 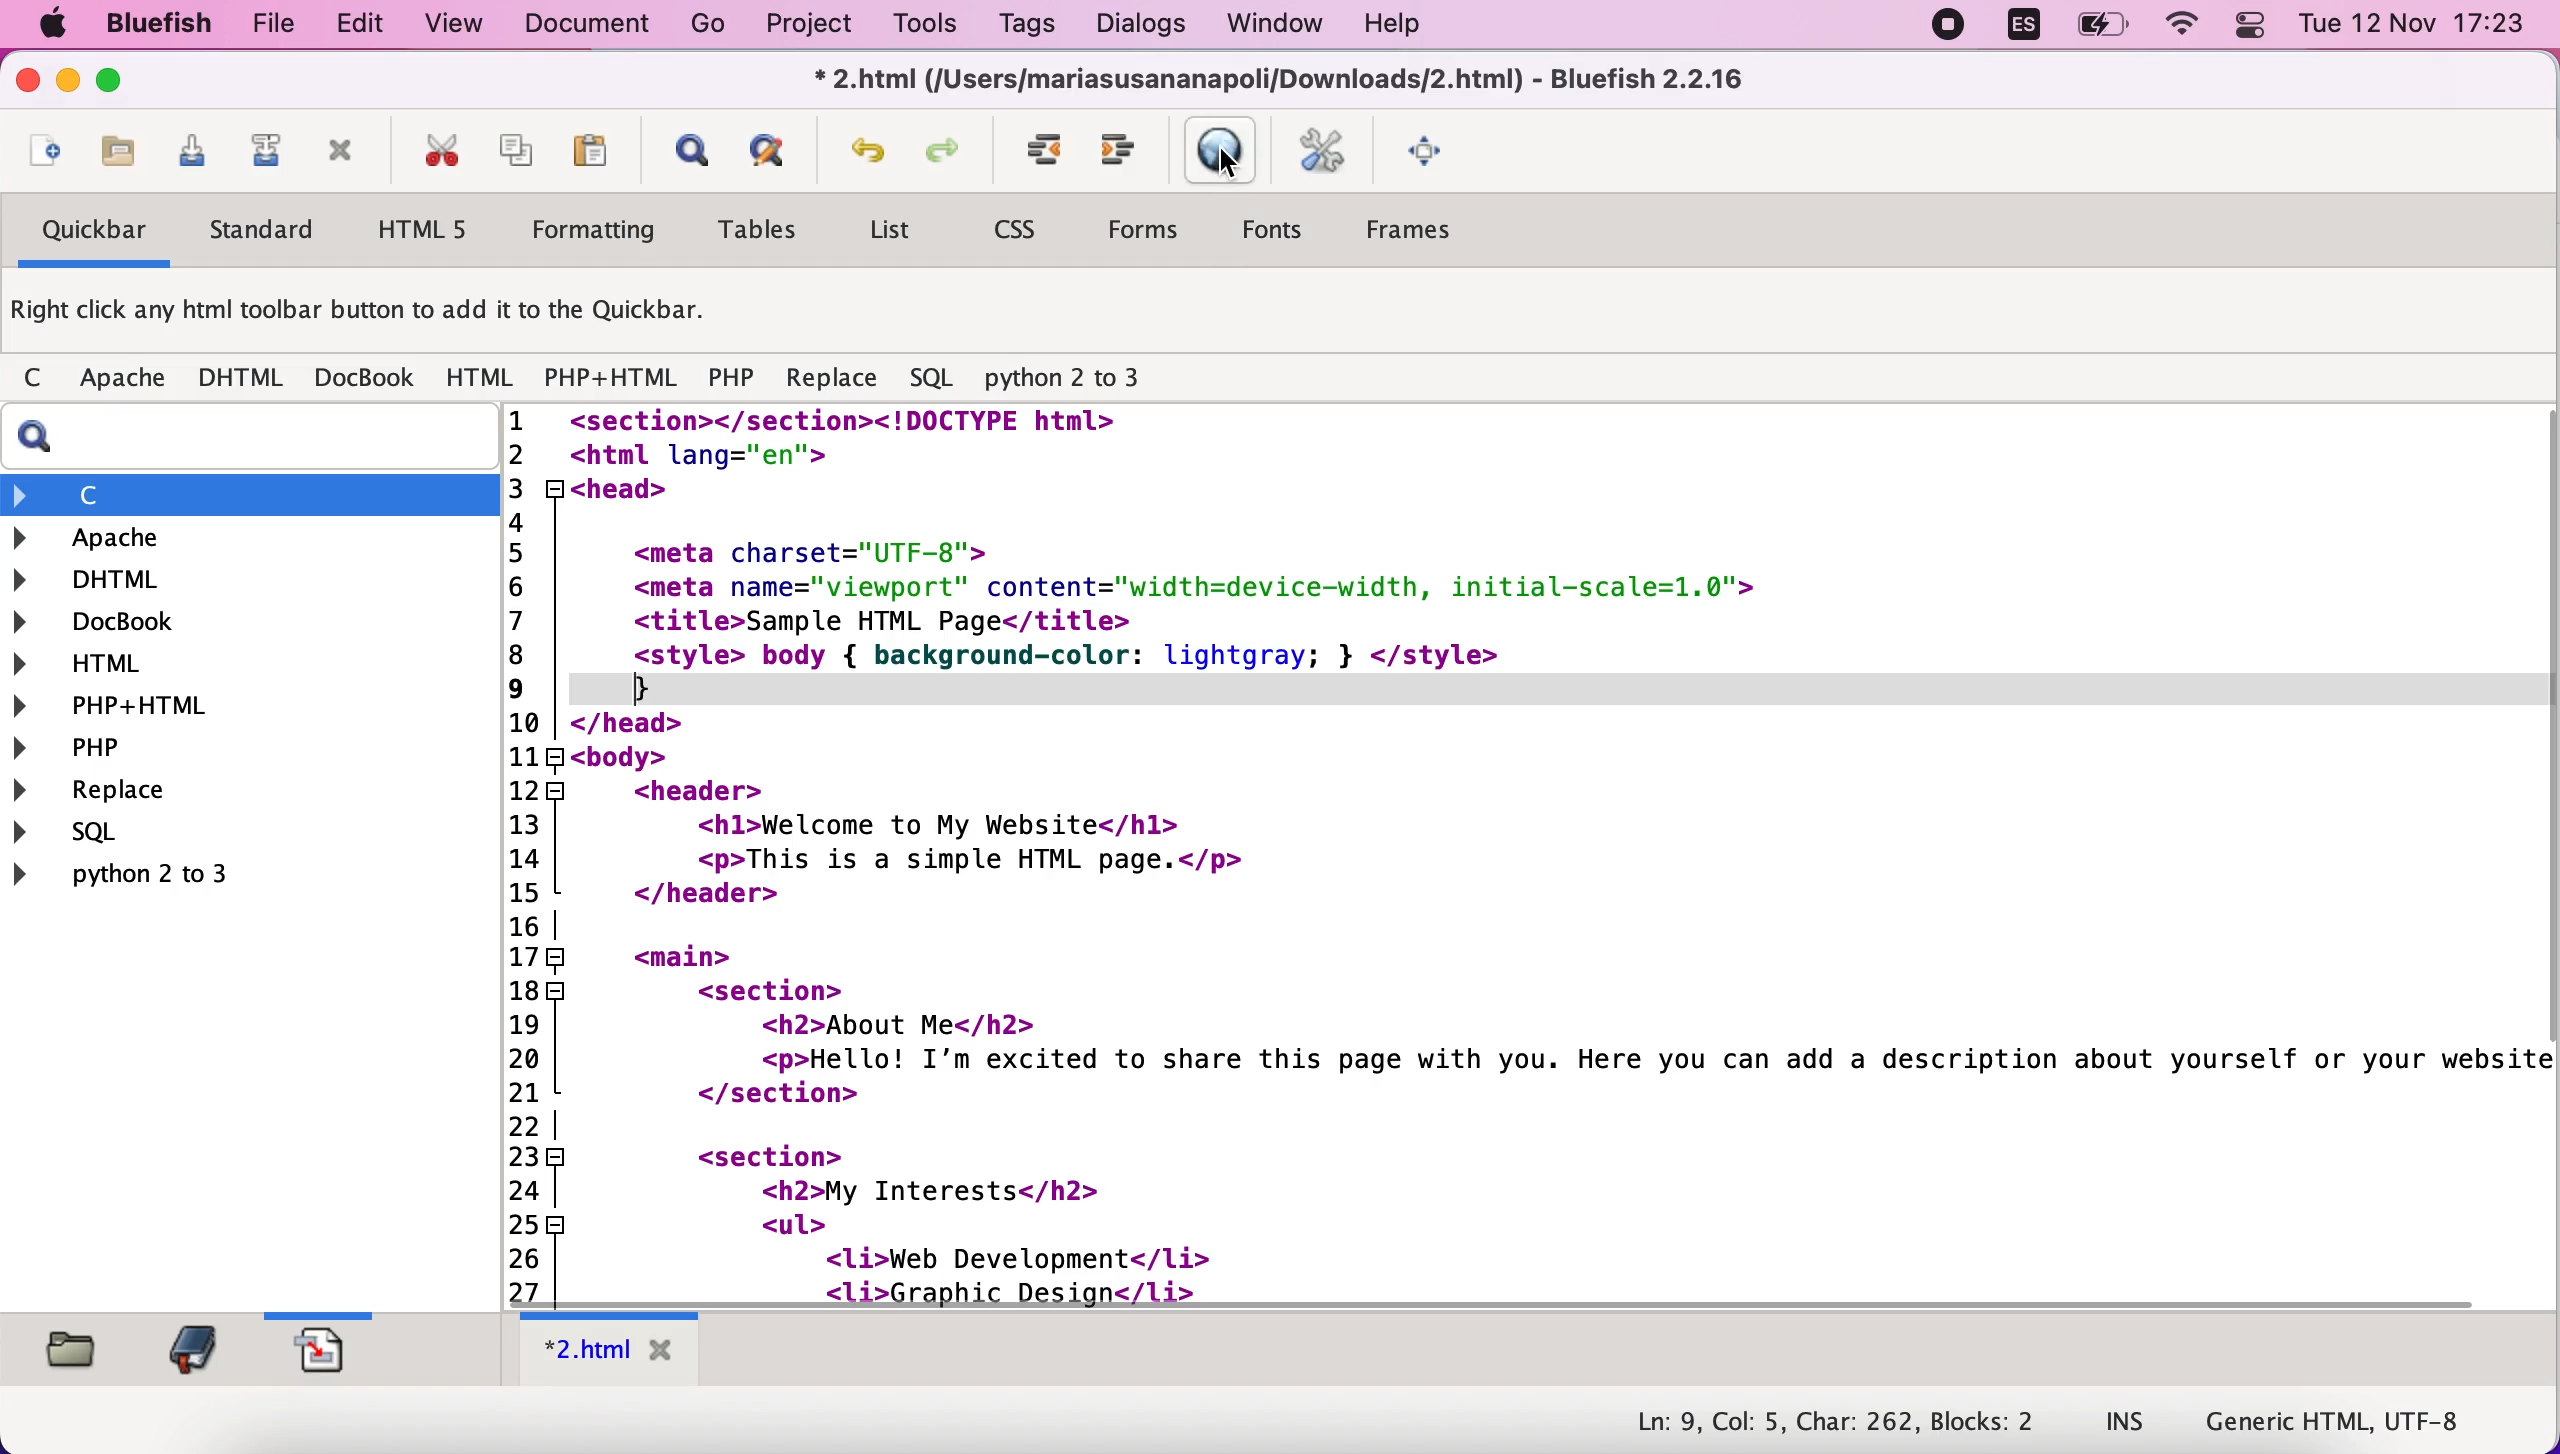 What do you see at coordinates (1067, 376) in the screenshot?
I see `python 2 to 3` at bounding box center [1067, 376].